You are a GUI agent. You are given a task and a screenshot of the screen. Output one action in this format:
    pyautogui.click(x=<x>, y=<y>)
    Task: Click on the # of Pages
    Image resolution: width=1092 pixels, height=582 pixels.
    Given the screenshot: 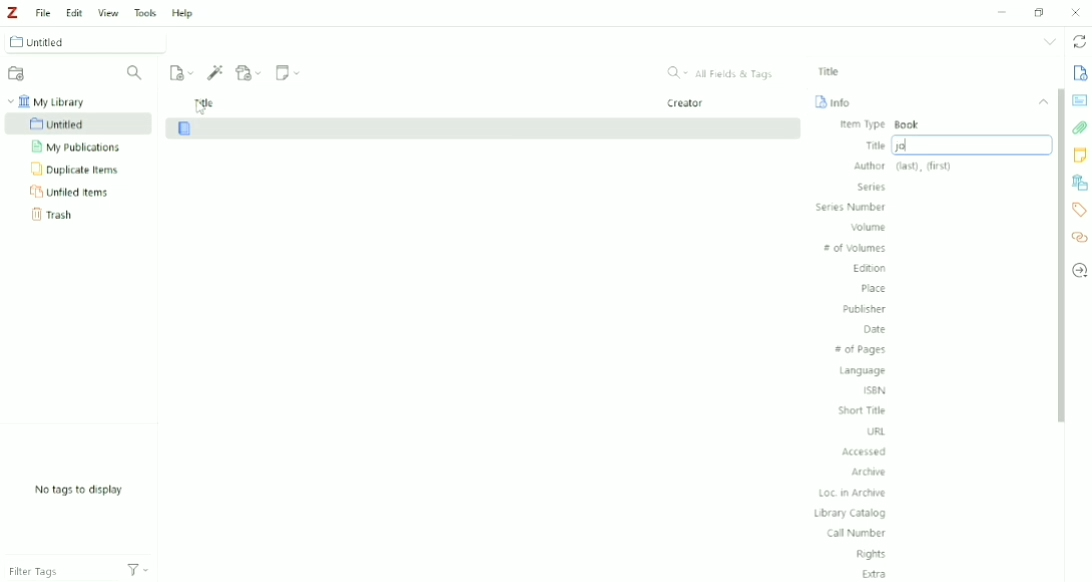 What is the action you would take?
    pyautogui.click(x=860, y=350)
    